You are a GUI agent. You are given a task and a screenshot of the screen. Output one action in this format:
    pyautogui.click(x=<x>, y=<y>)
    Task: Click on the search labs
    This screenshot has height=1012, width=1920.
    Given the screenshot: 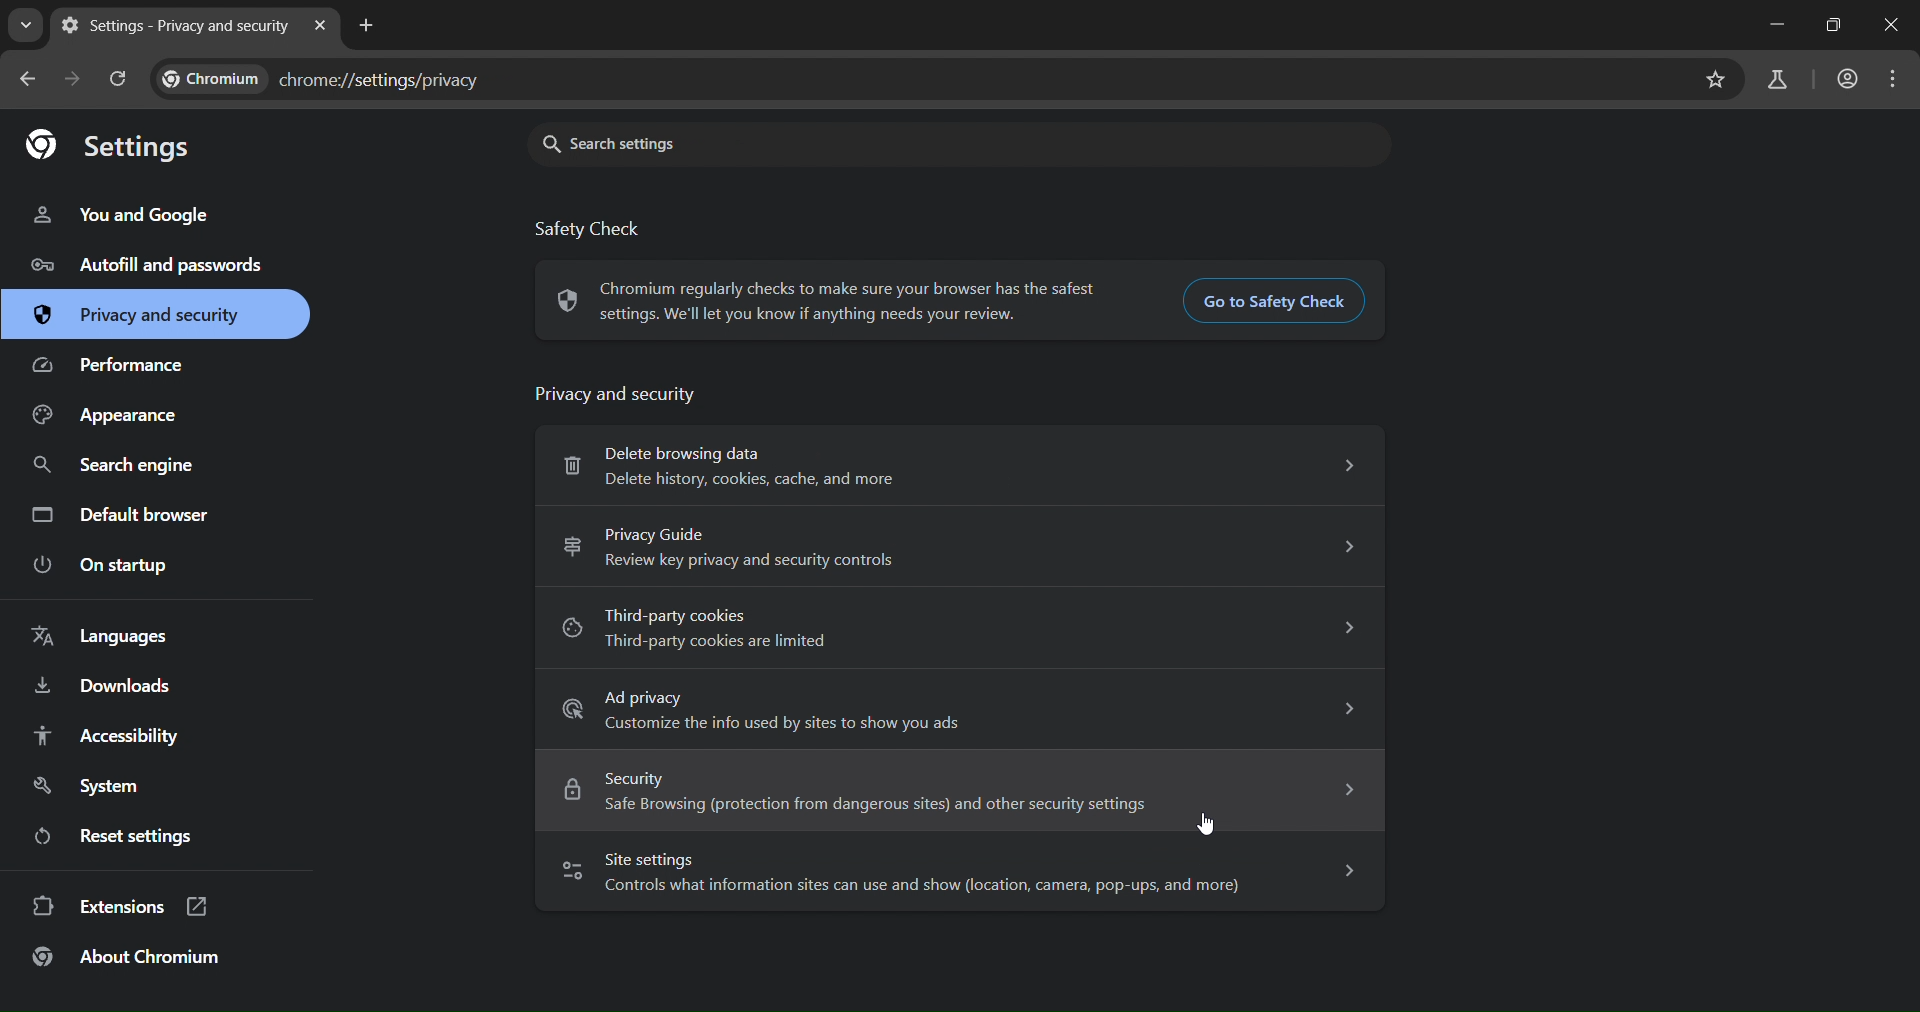 What is the action you would take?
    pyautogui.click(x=1779, y=78)
    